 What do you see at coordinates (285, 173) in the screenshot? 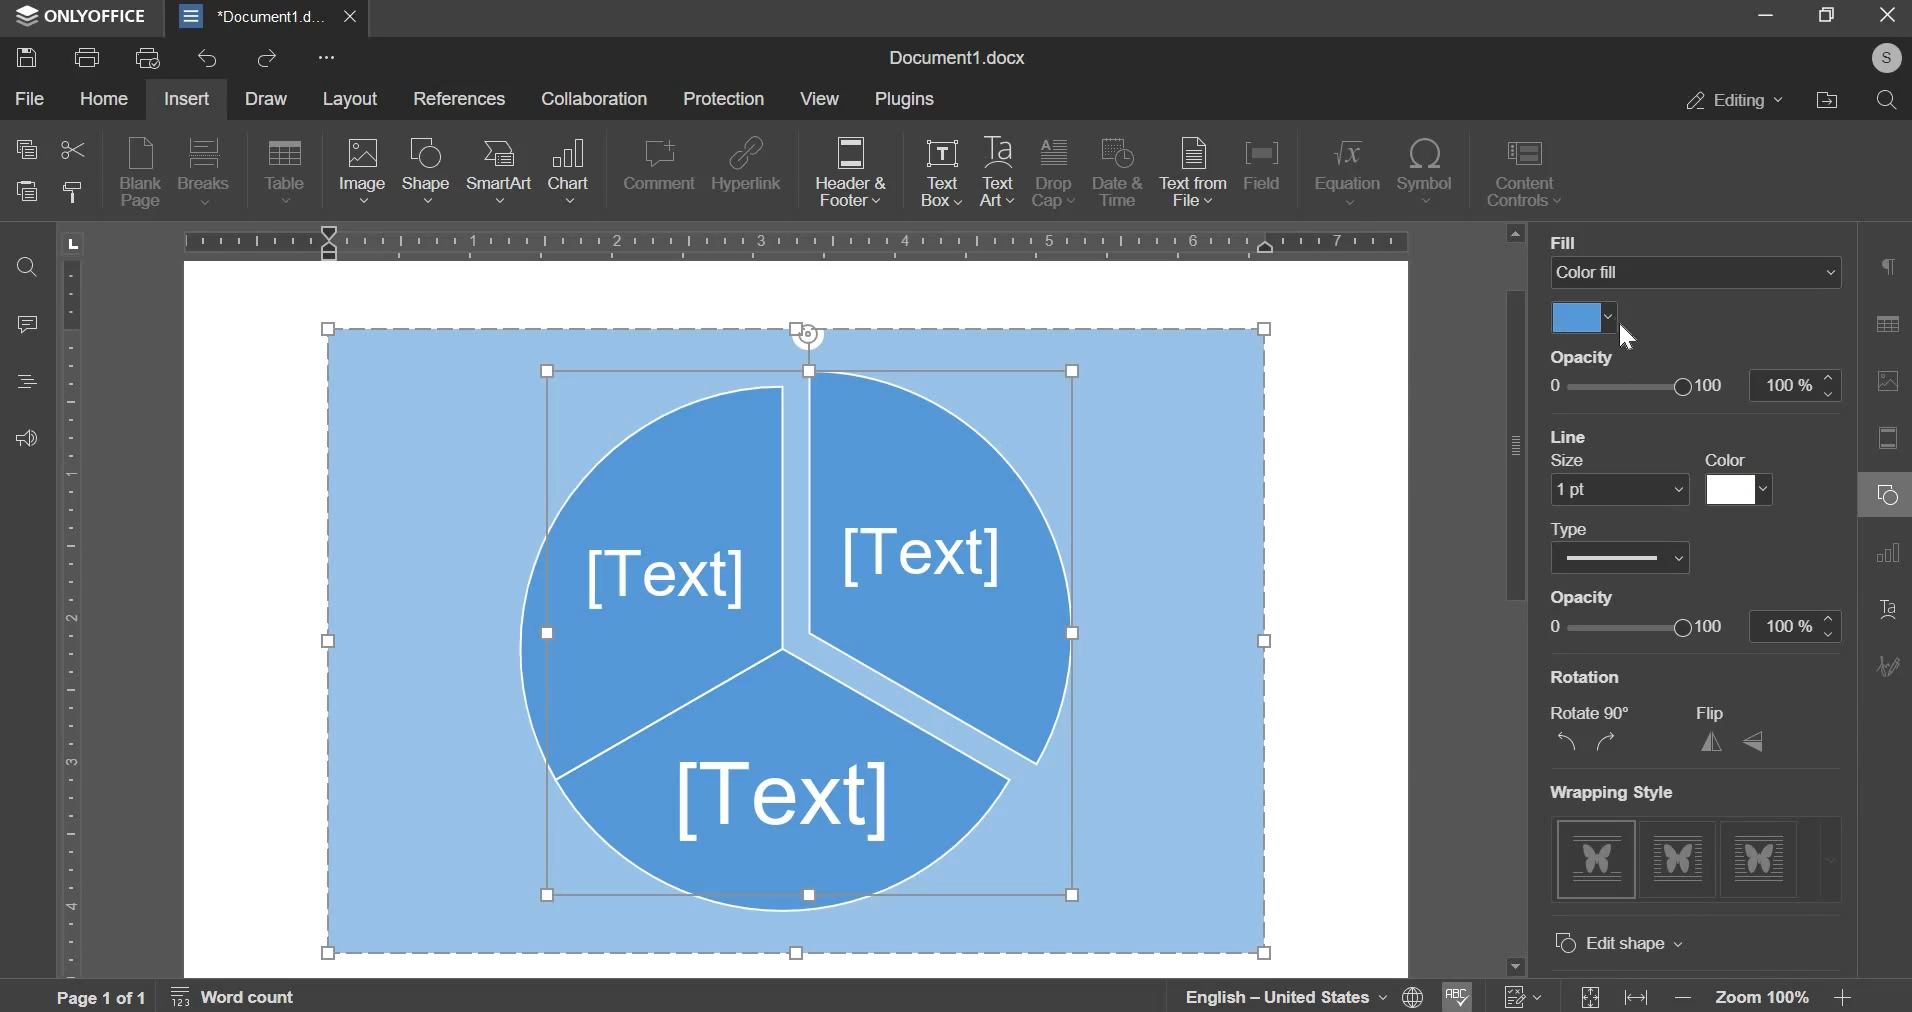
I see `table` at bounding box center [285, 173].